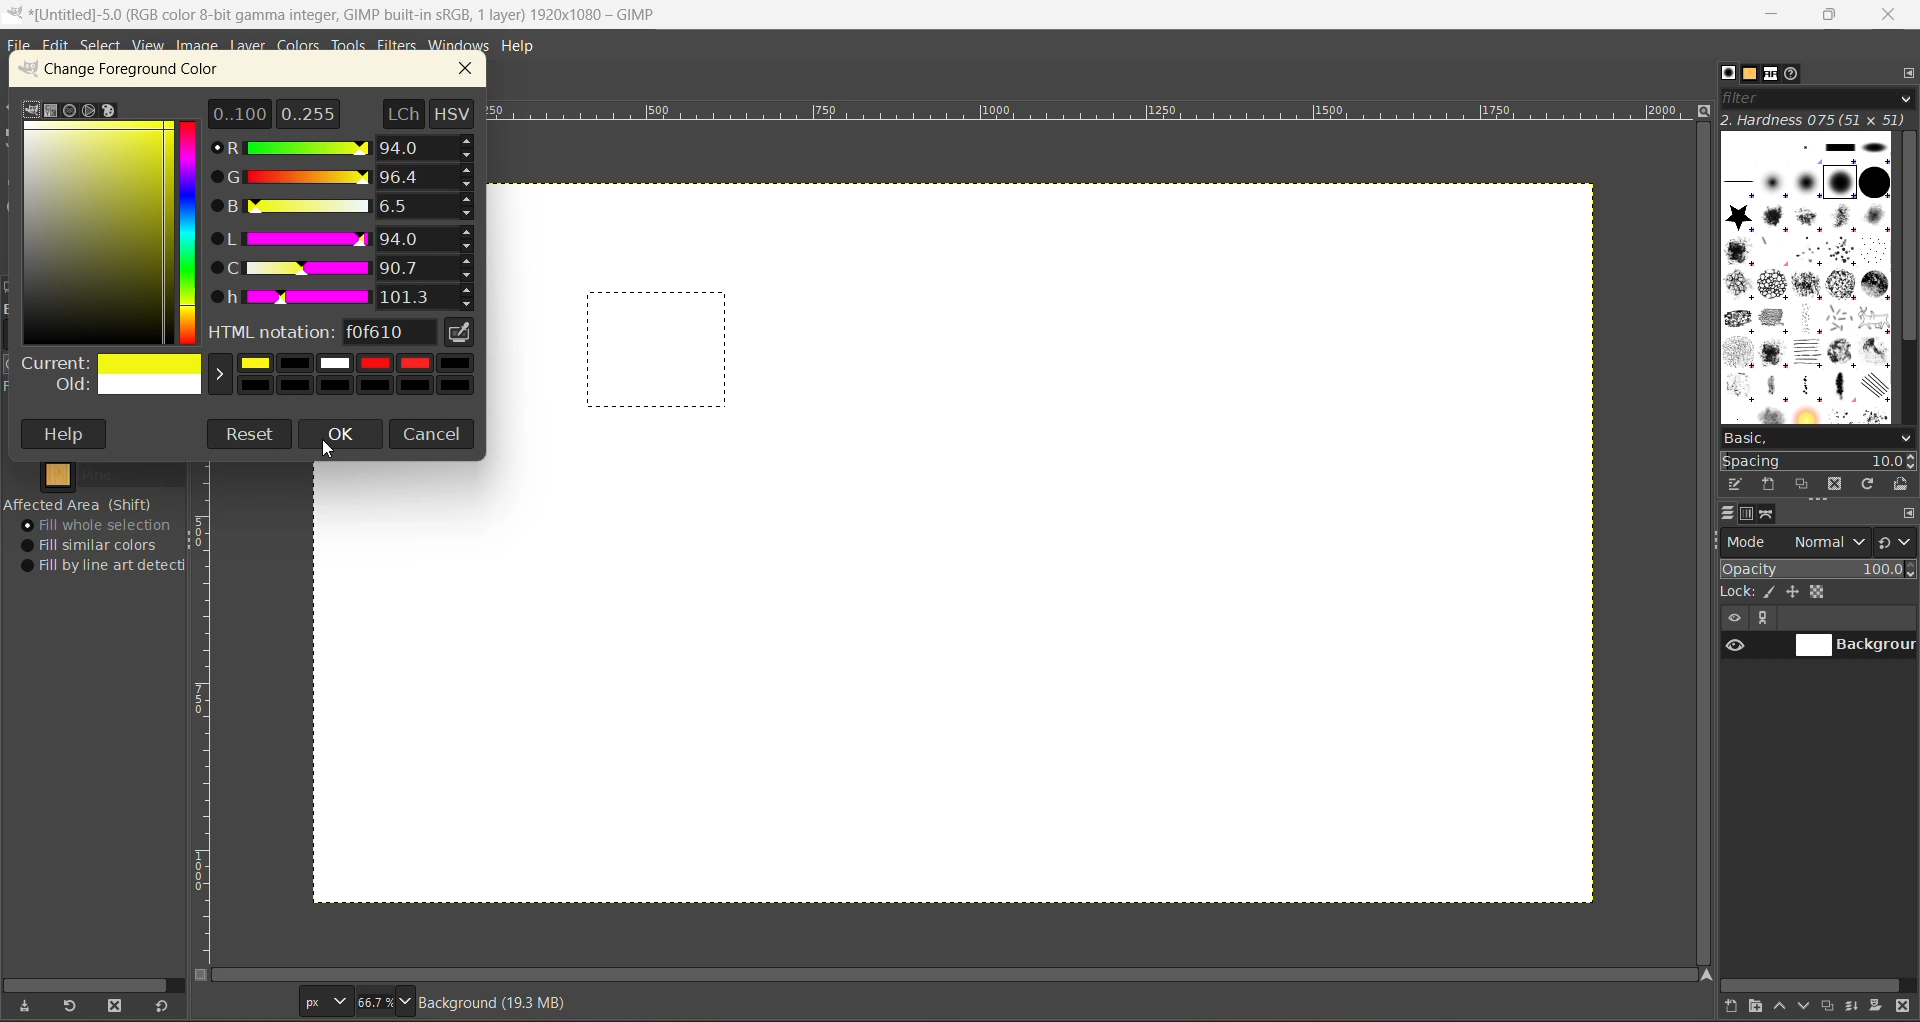 Image resolution: width=1920 pixels, height=1022 pixels. Describe the element at coordinates (80, 504) in the screenshot. I see `affected area` at that location.